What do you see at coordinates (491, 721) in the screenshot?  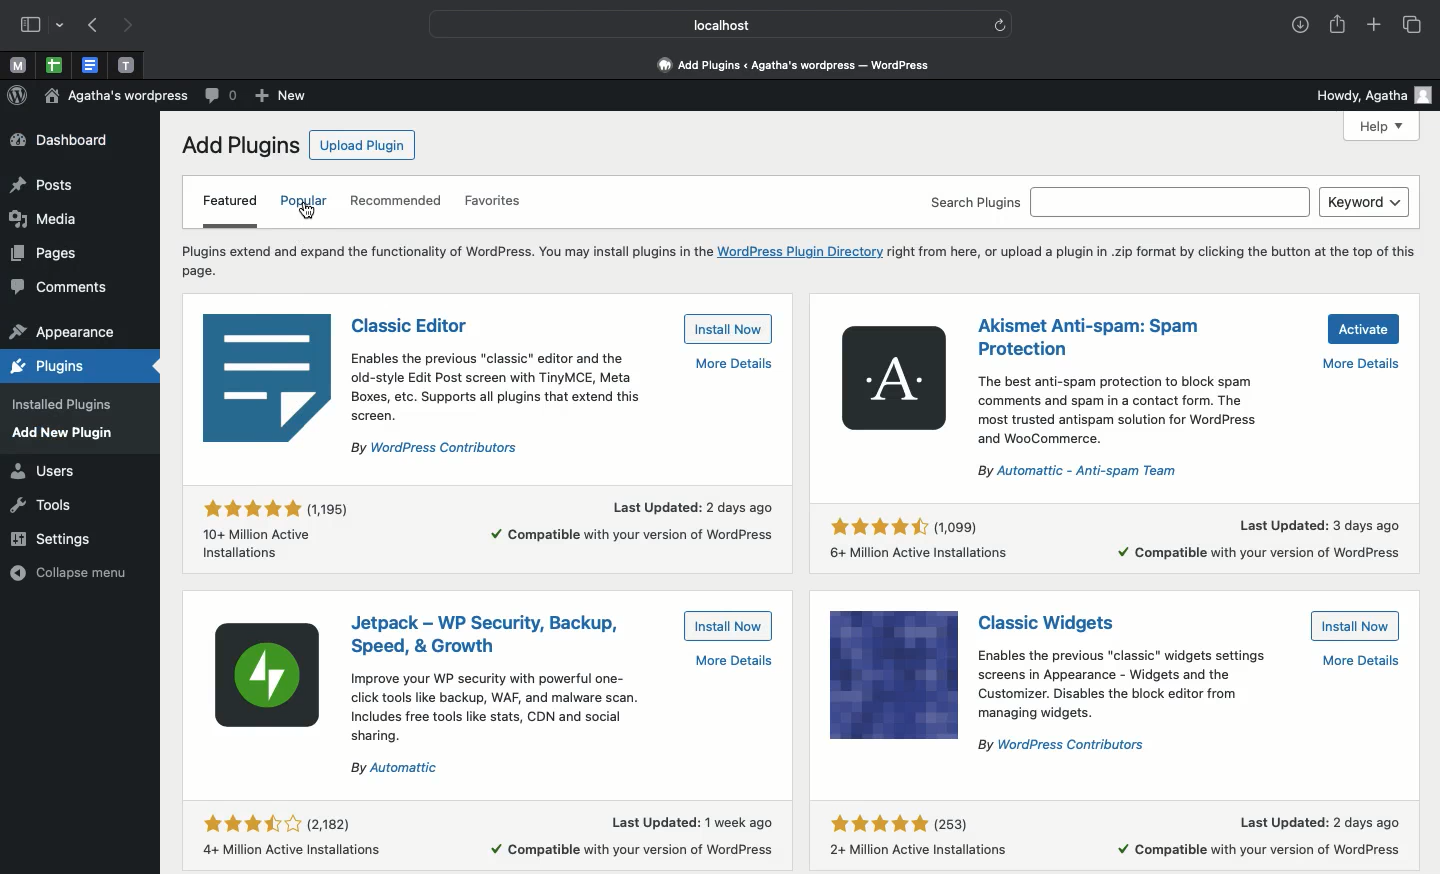 I see `Instructional text` at bounding box center [491, 721].